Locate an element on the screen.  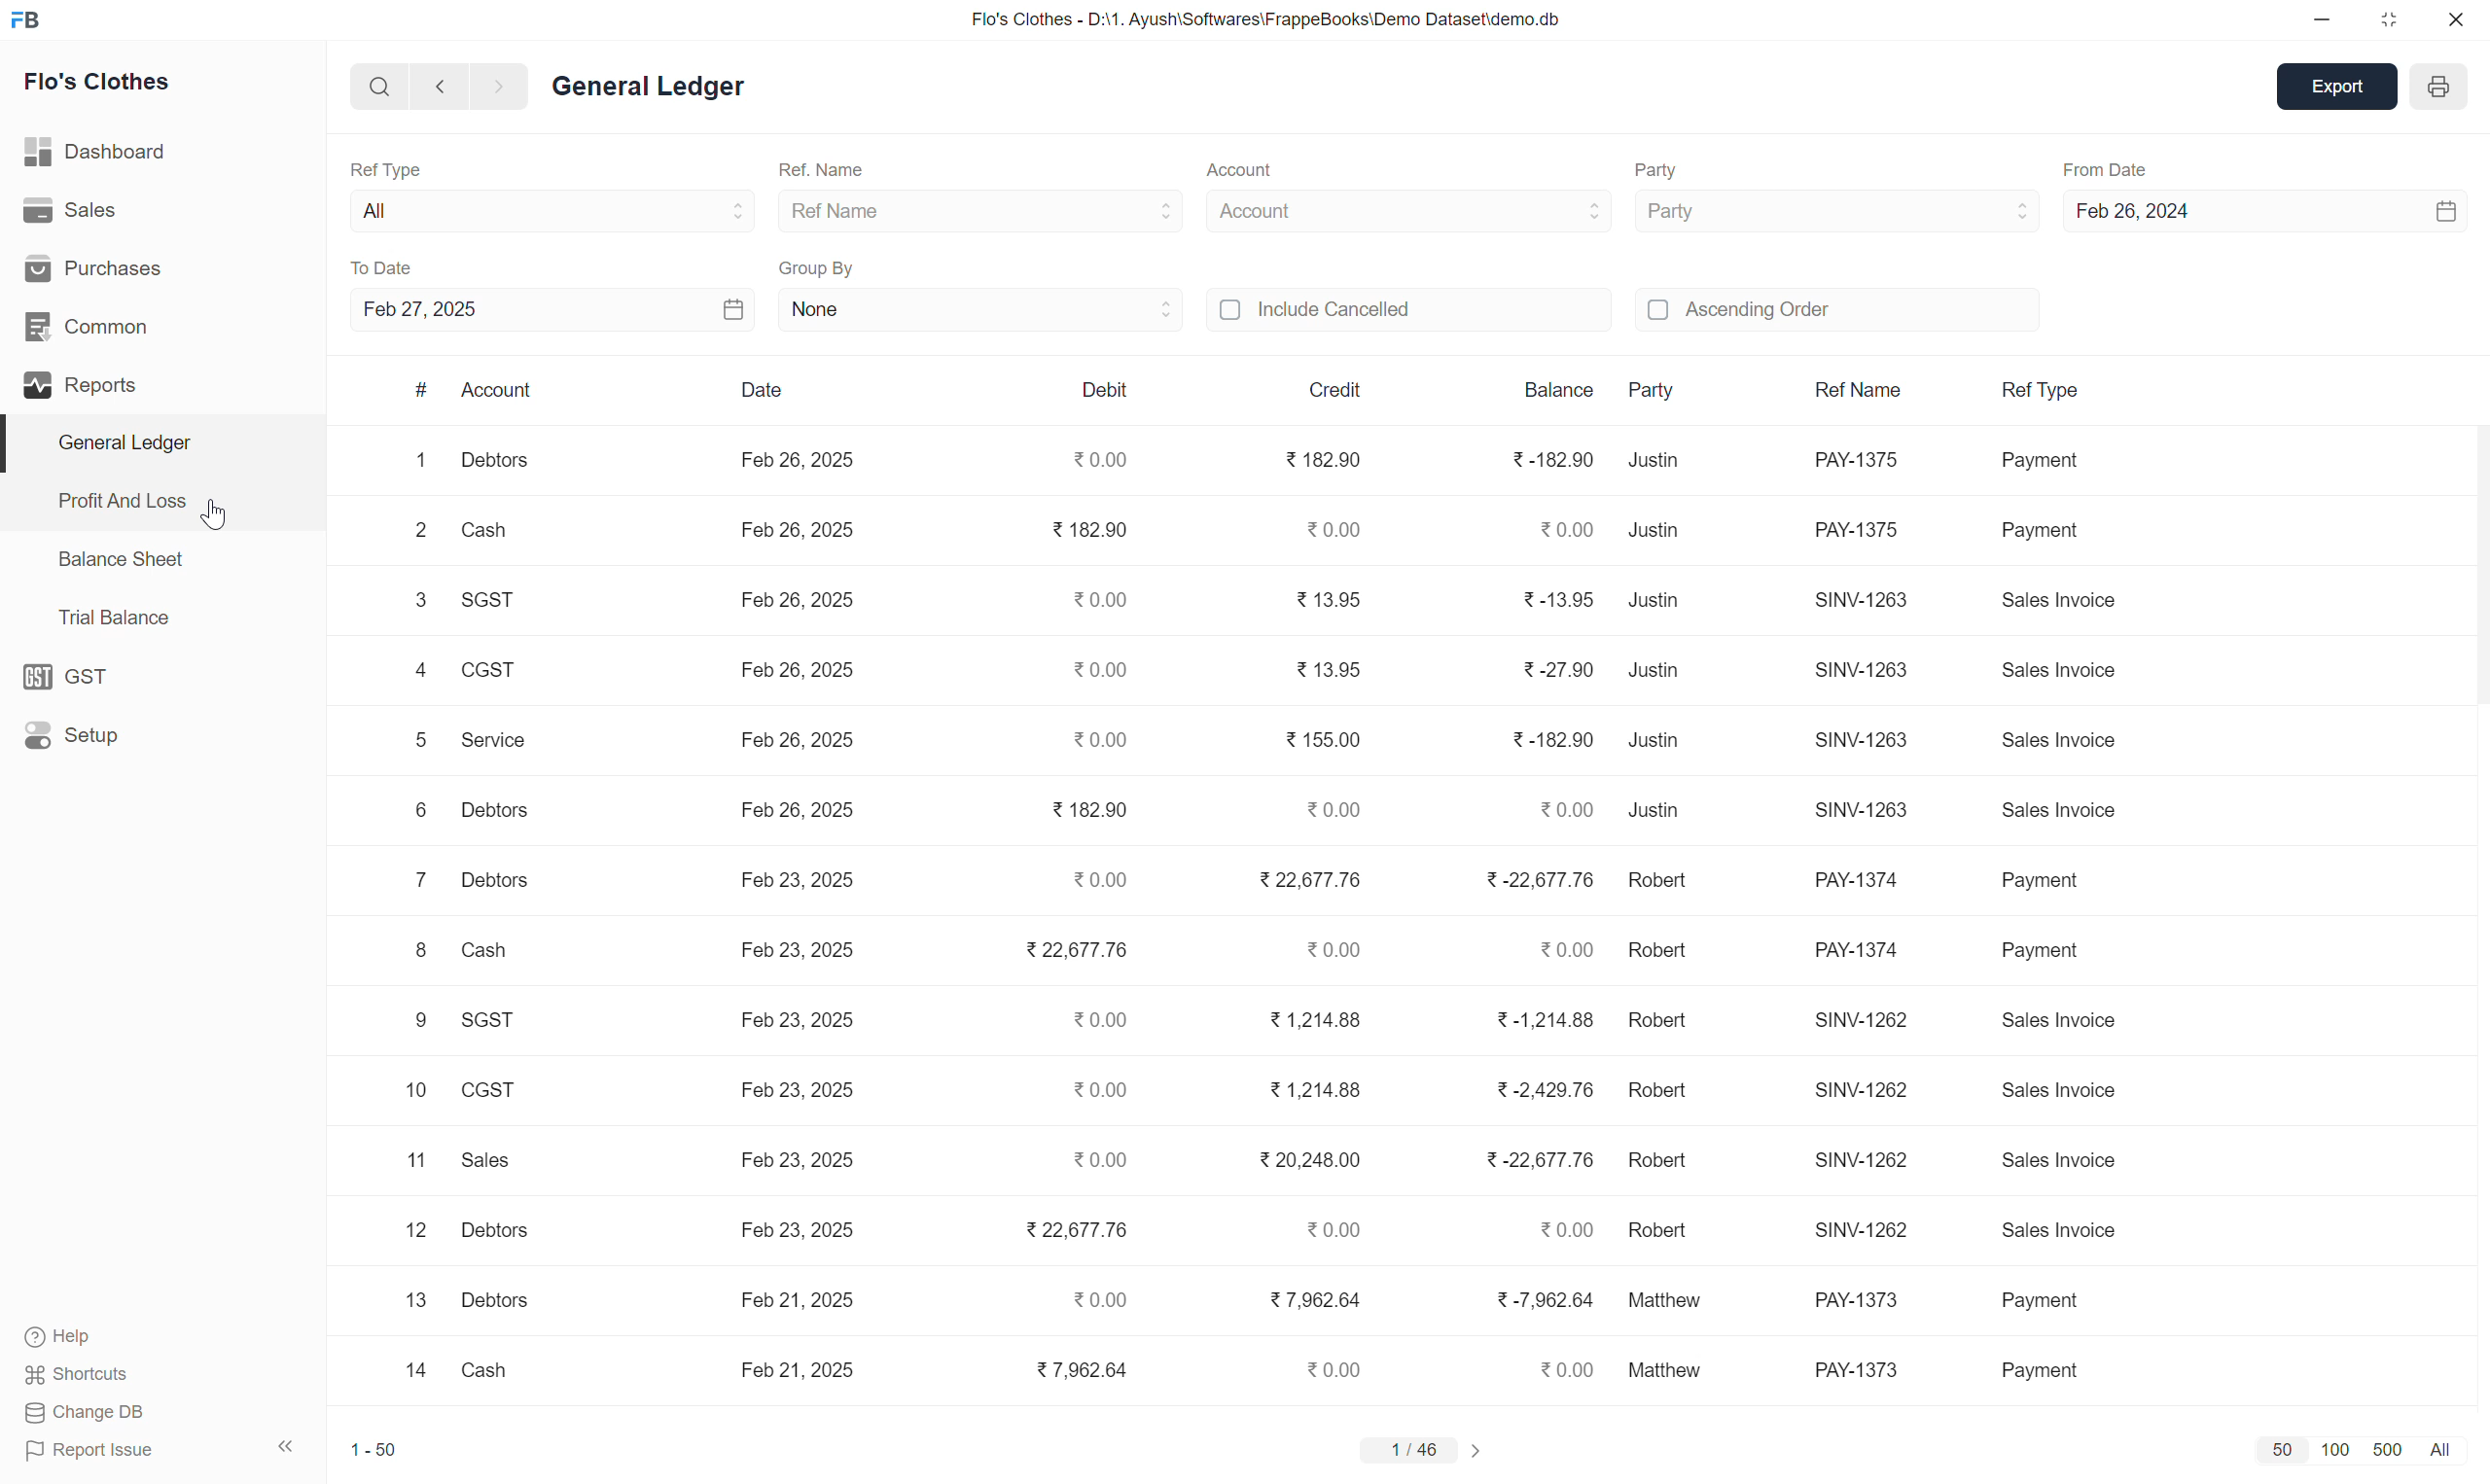
Ref Type dropdown is located at coordinates (663, 215).